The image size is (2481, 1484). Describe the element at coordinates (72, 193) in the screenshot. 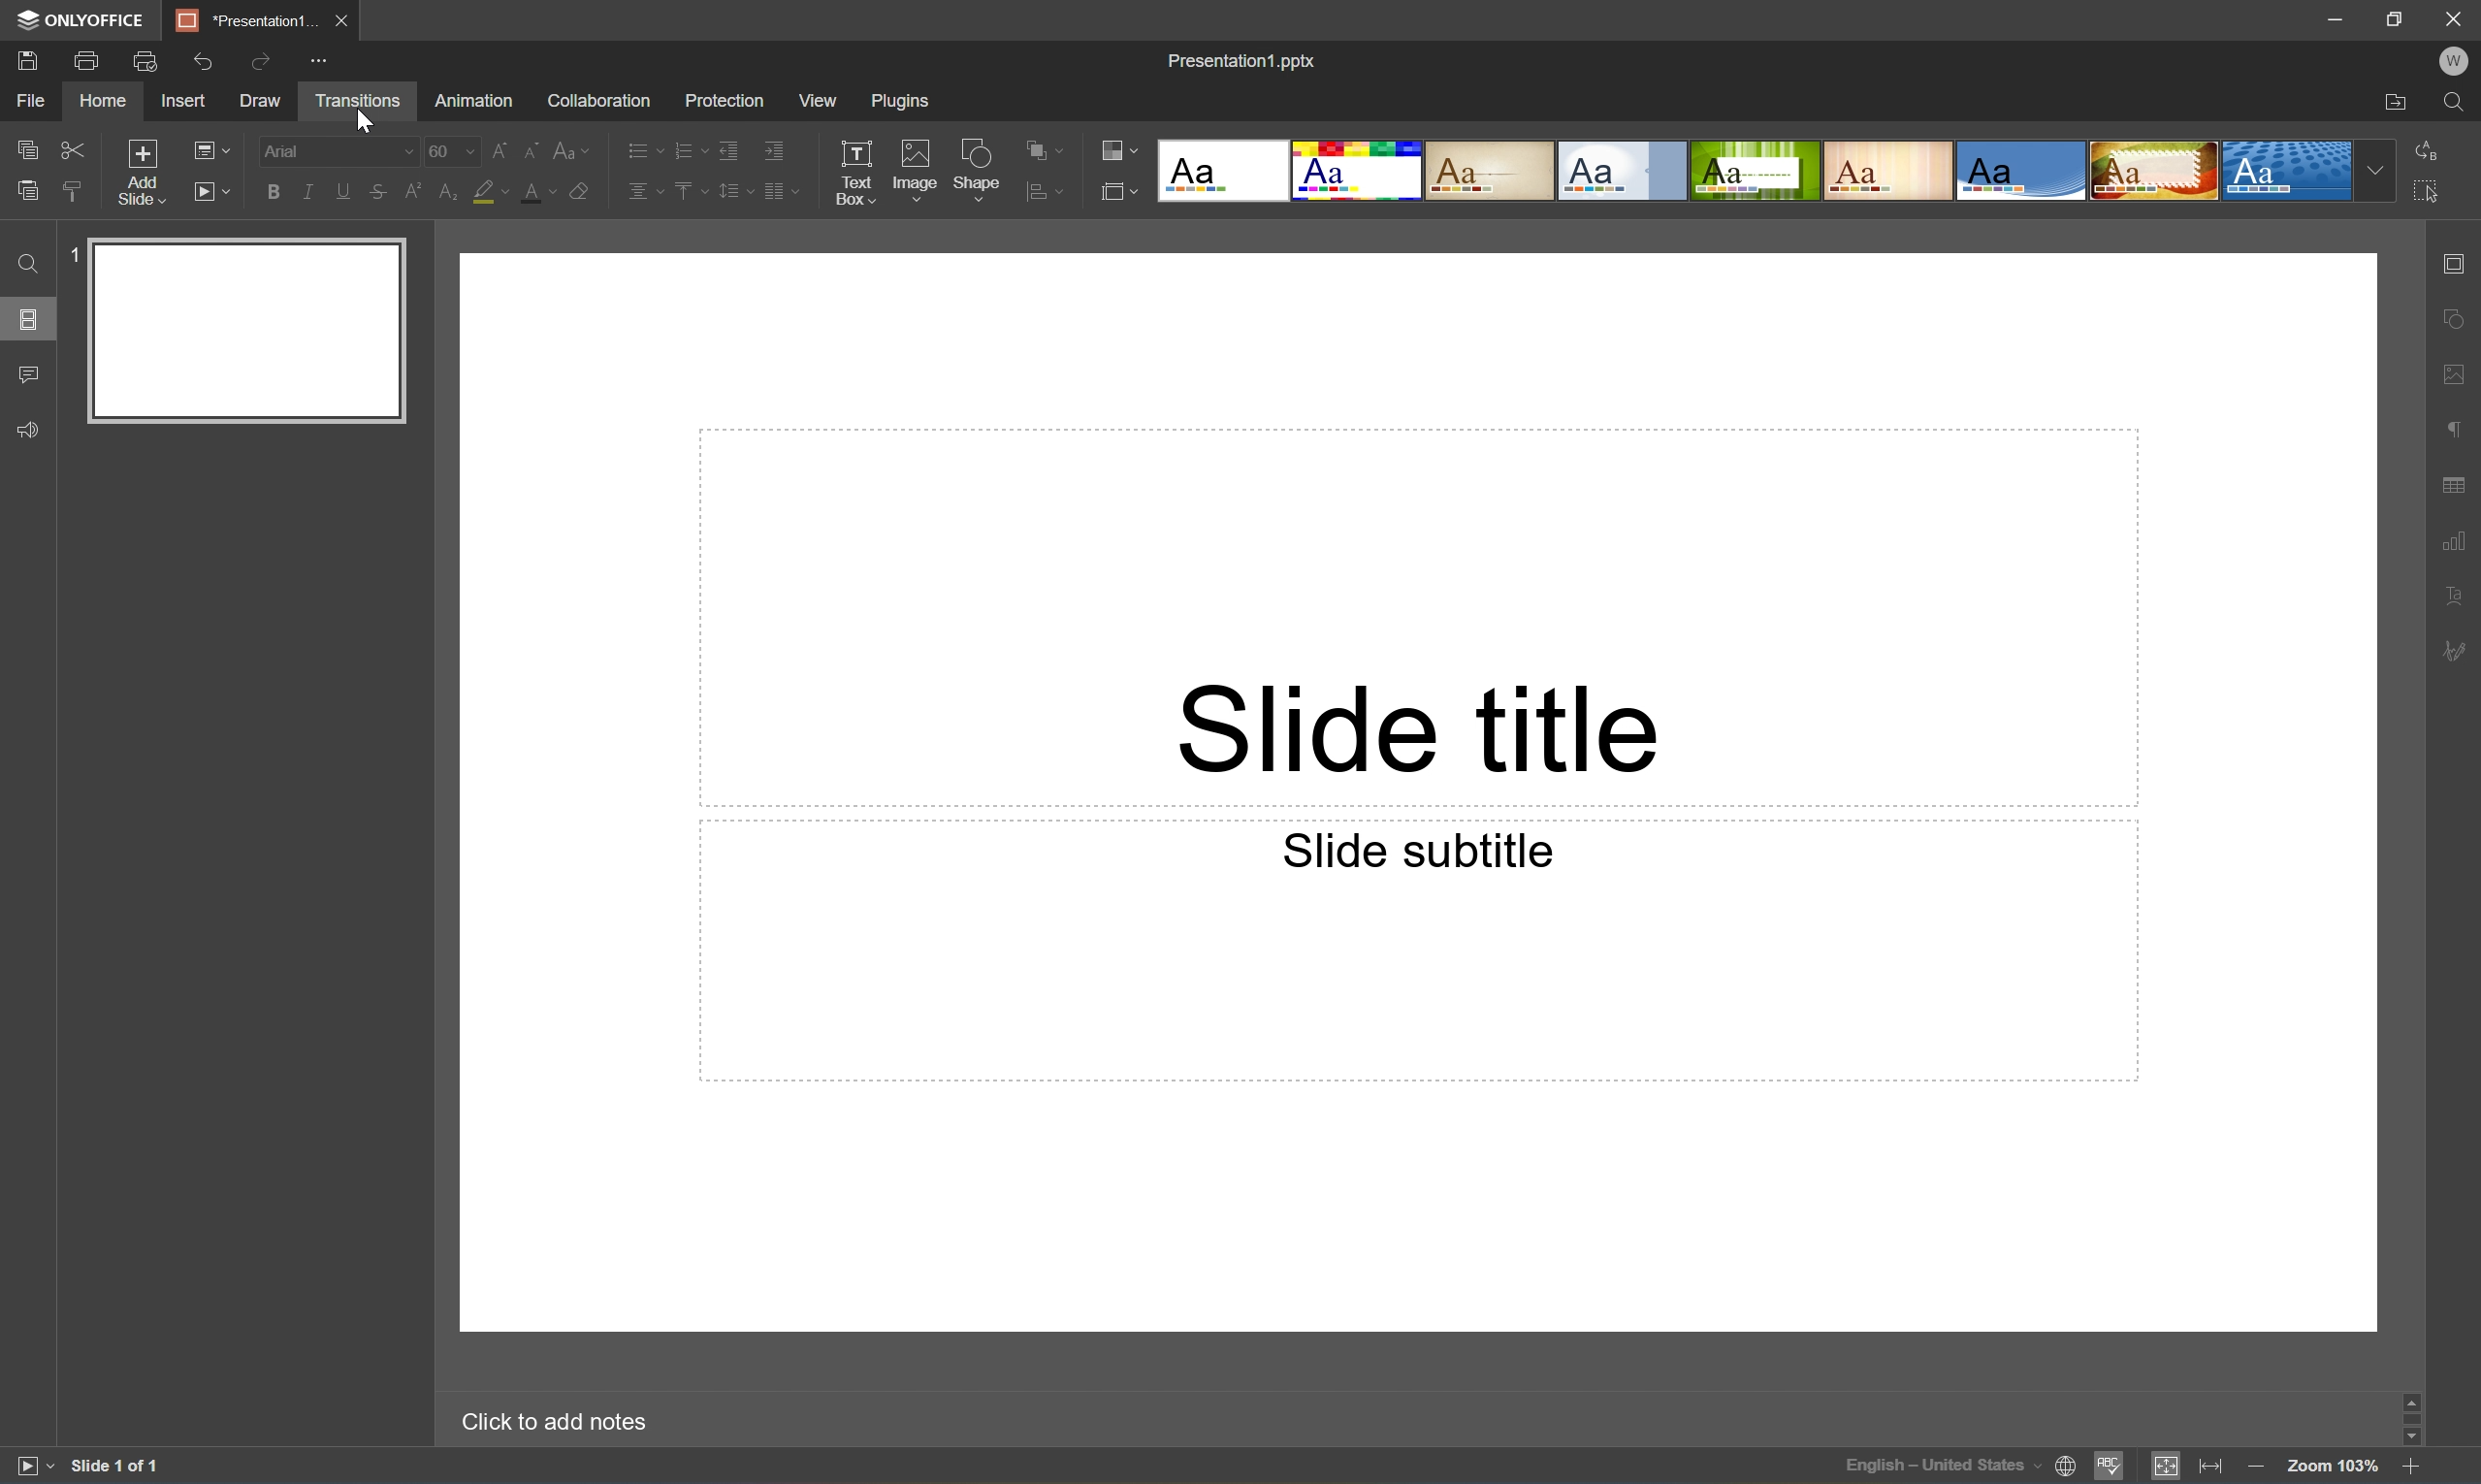

I see `Copy style` at that location.